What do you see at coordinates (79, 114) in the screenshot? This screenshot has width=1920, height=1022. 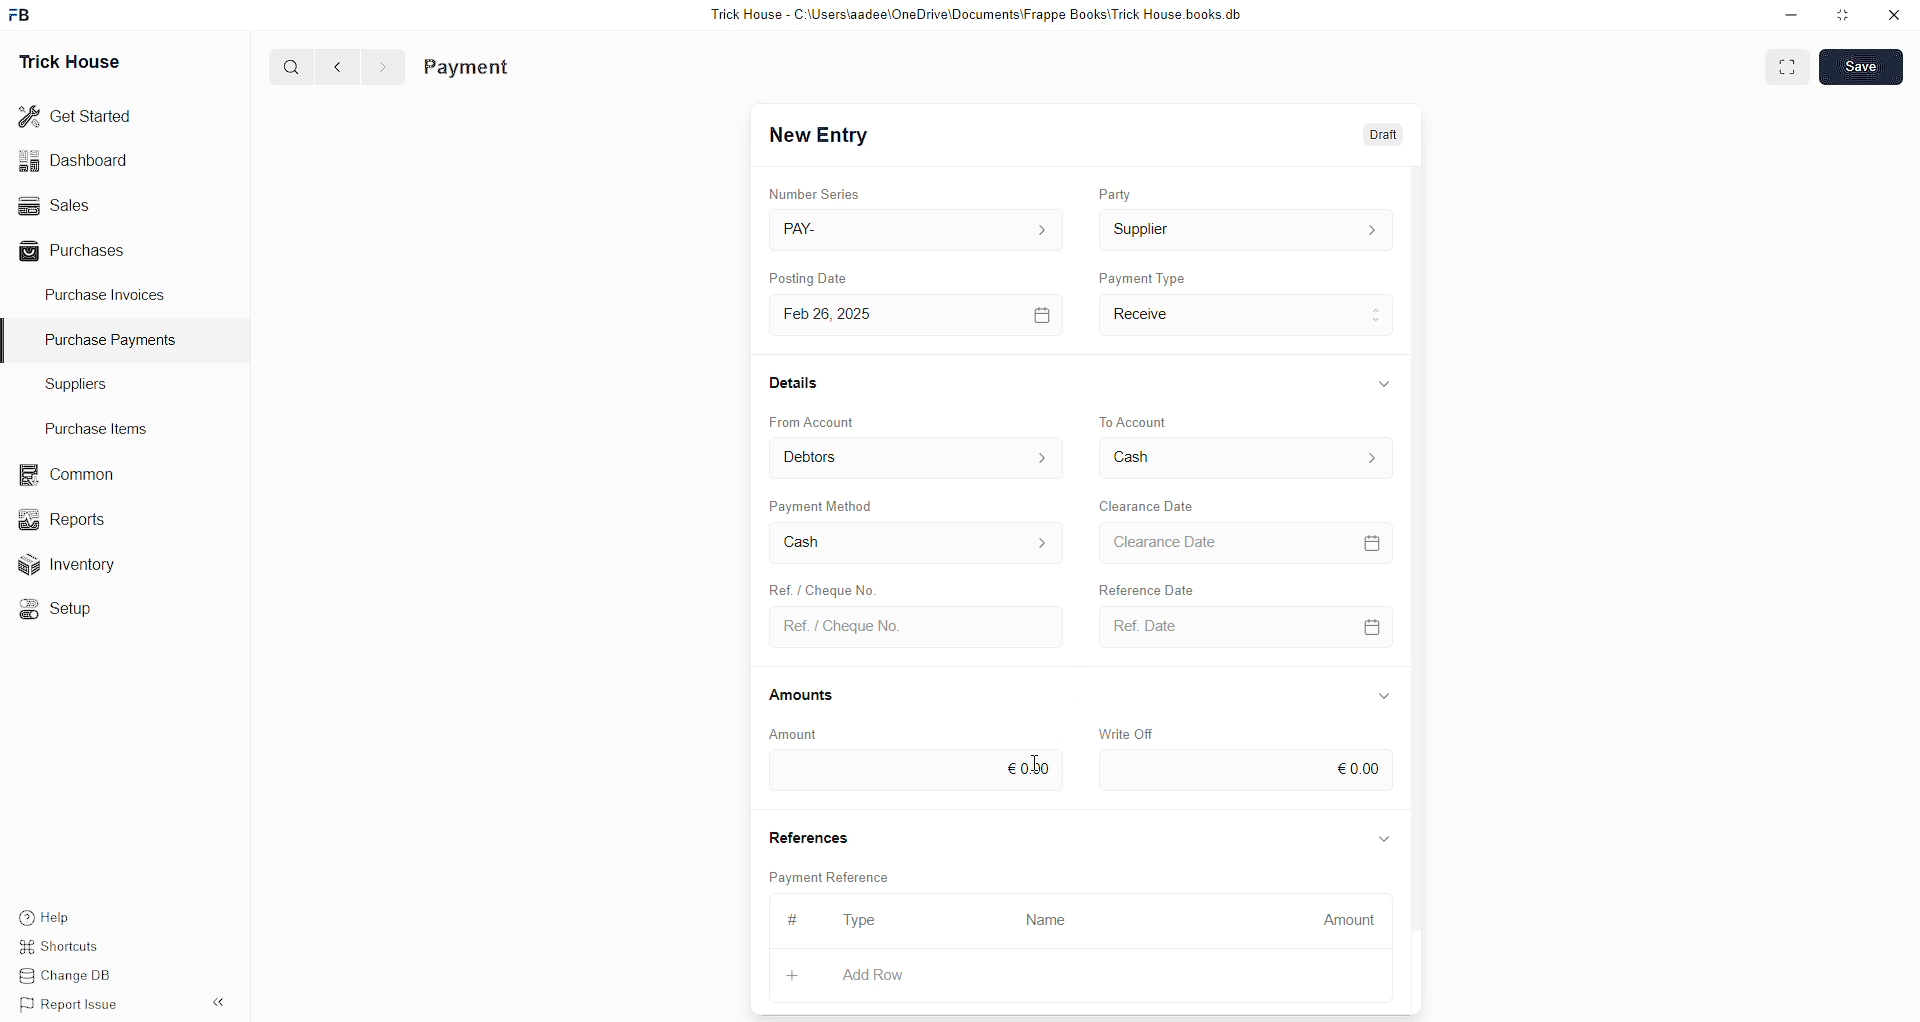 I see `Get Started` at bounding box center [79, 114].